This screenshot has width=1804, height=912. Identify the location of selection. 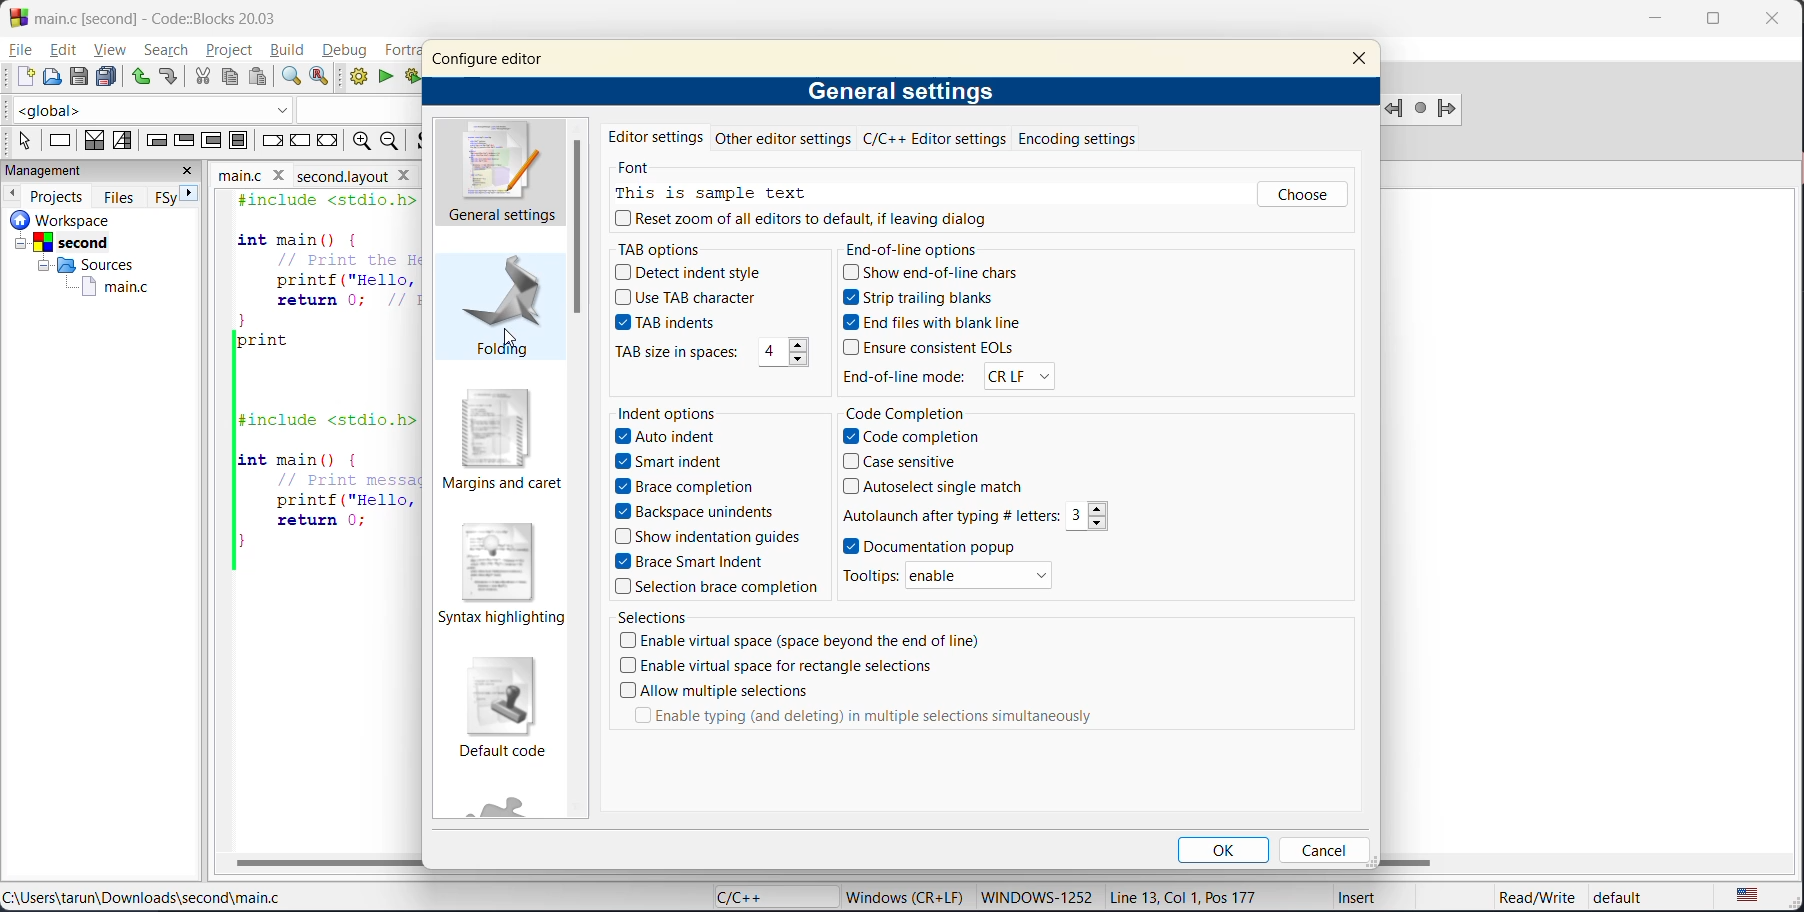
(124, 140).